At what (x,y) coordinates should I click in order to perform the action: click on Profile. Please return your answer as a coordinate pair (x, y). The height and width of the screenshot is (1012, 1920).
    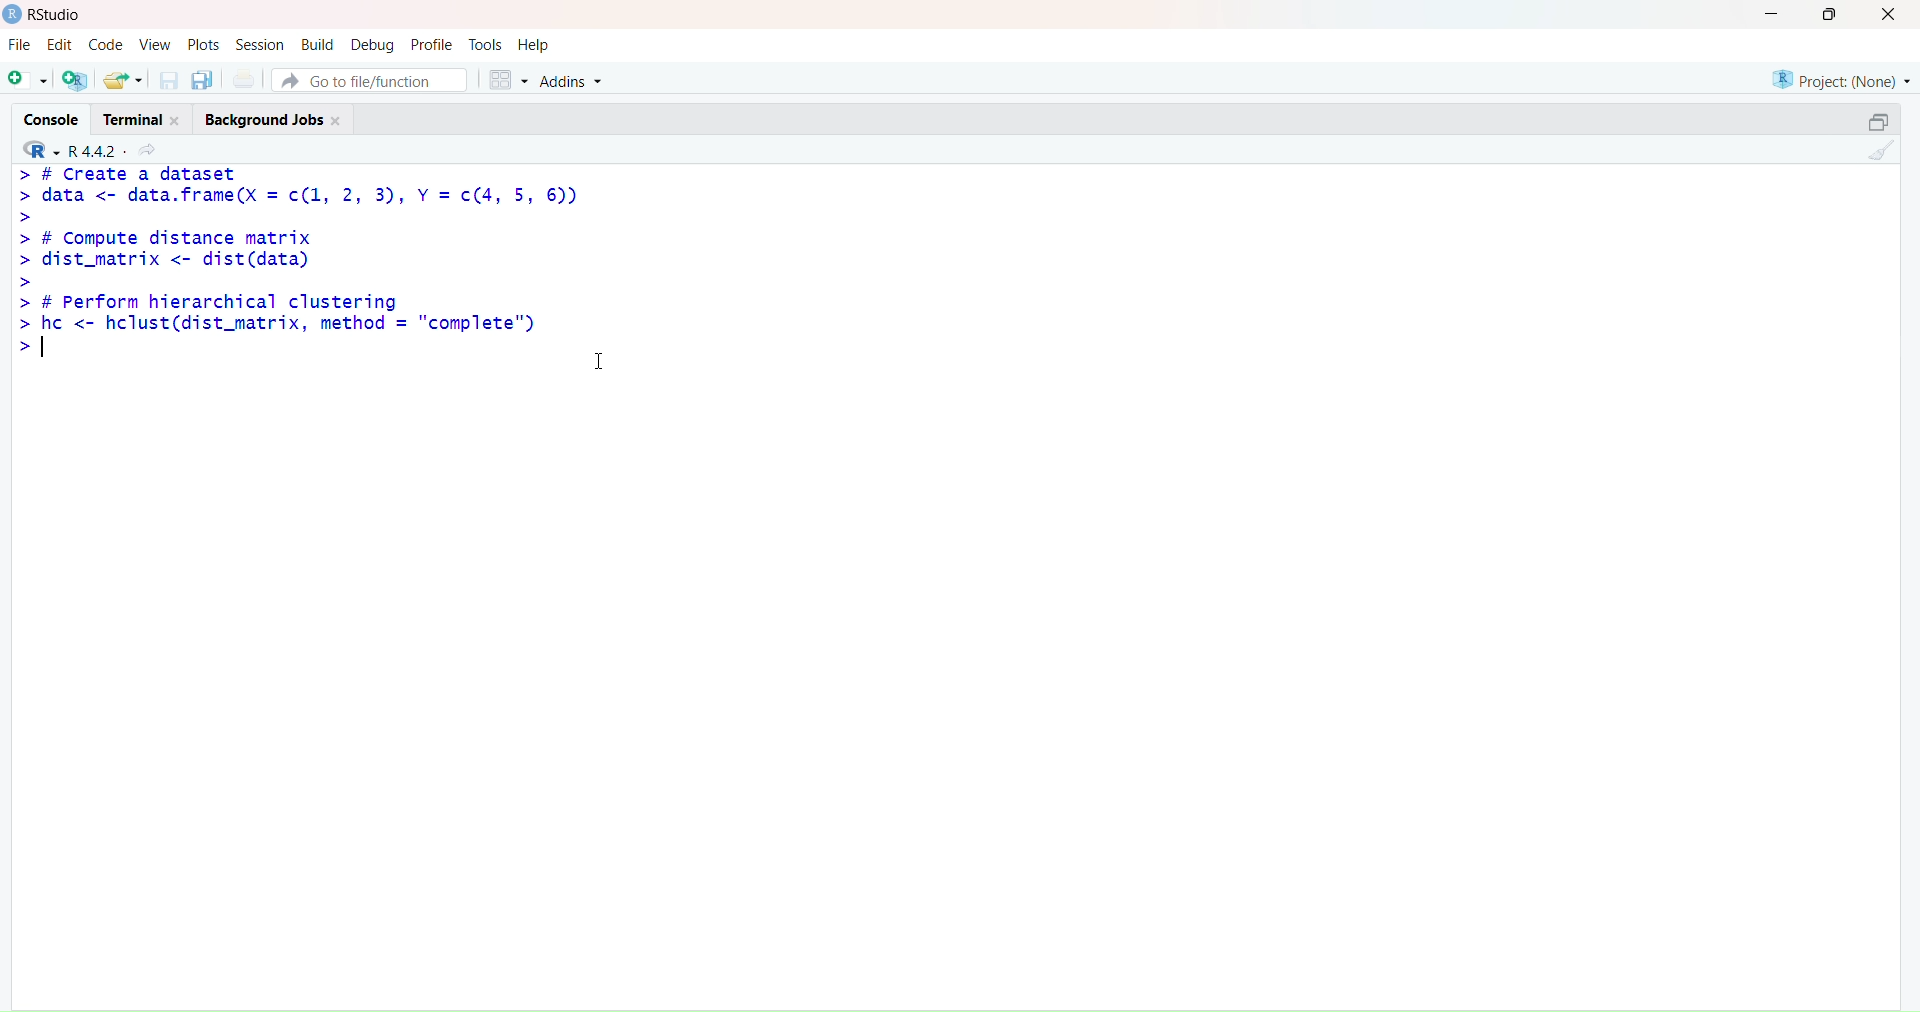
    Looking at the image, I should click on (429, 45).